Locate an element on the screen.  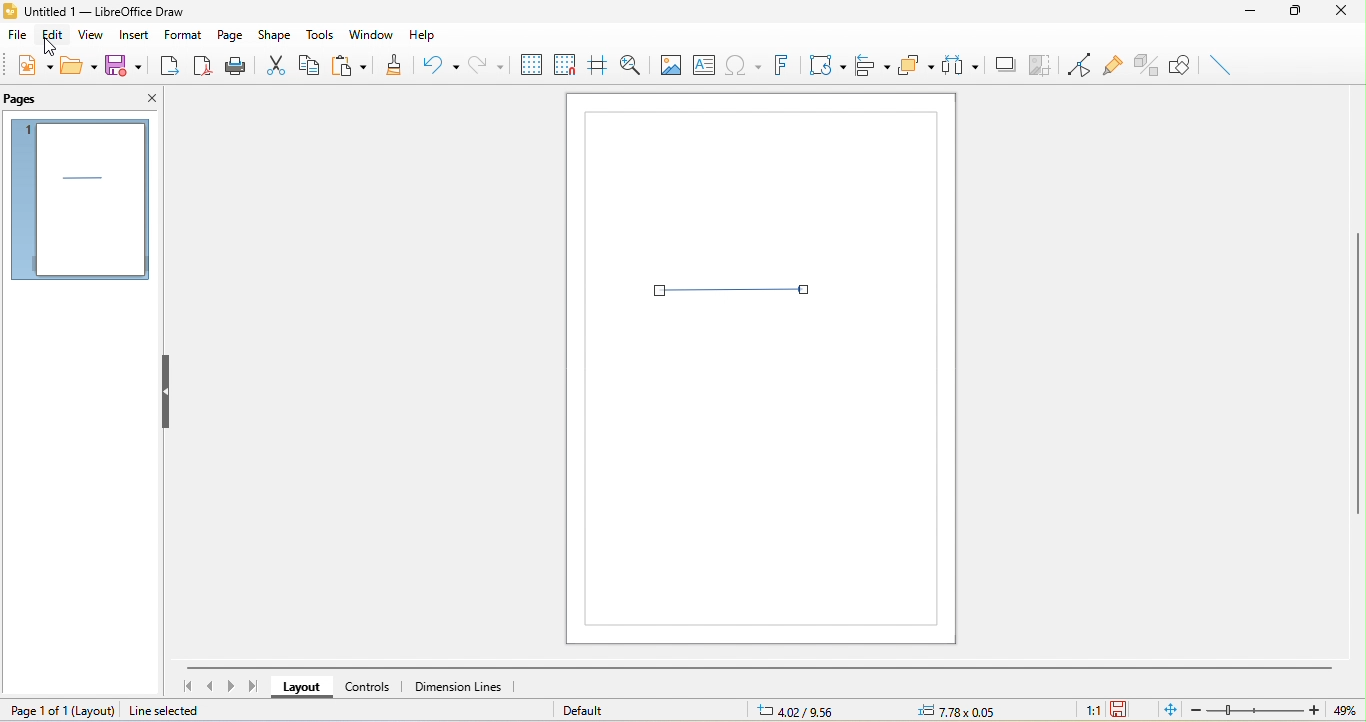
font work text is located at coordinates (780, 65).